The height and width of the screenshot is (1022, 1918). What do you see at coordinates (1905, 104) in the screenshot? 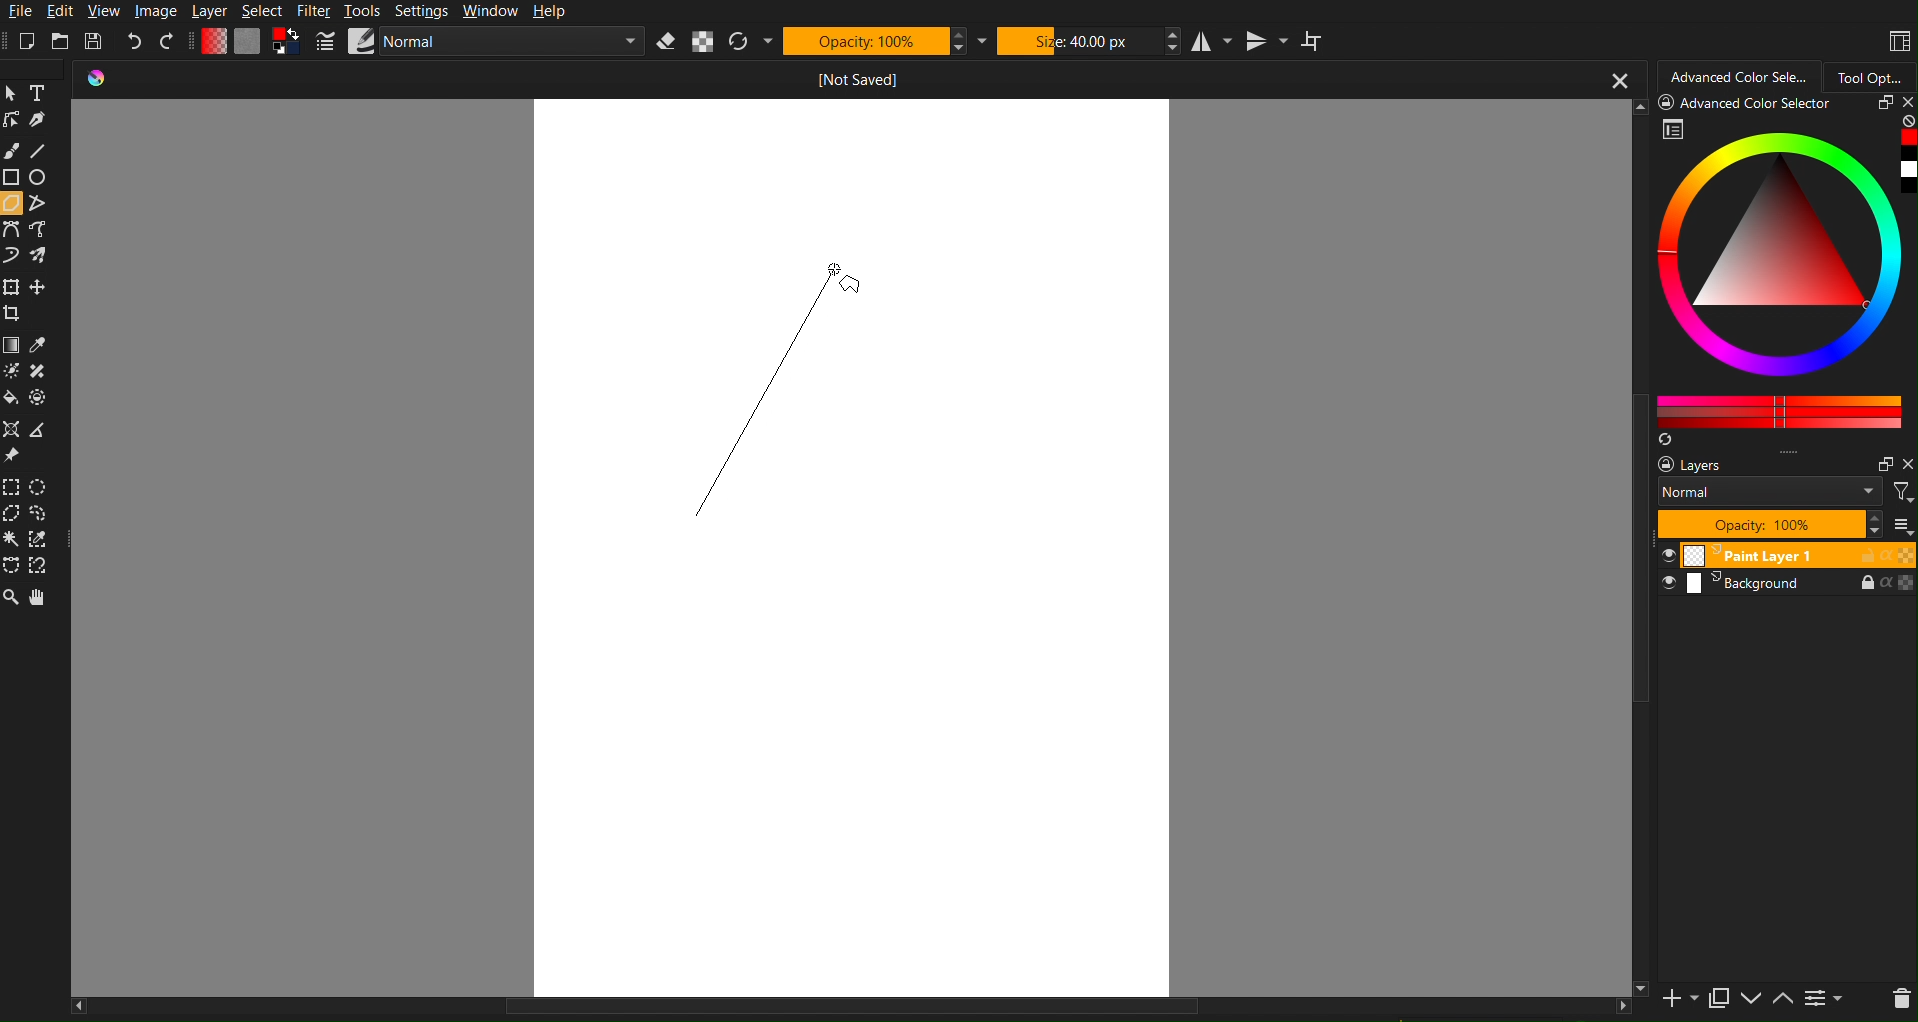
I see `close panel` at bounding box center [1905, 104].